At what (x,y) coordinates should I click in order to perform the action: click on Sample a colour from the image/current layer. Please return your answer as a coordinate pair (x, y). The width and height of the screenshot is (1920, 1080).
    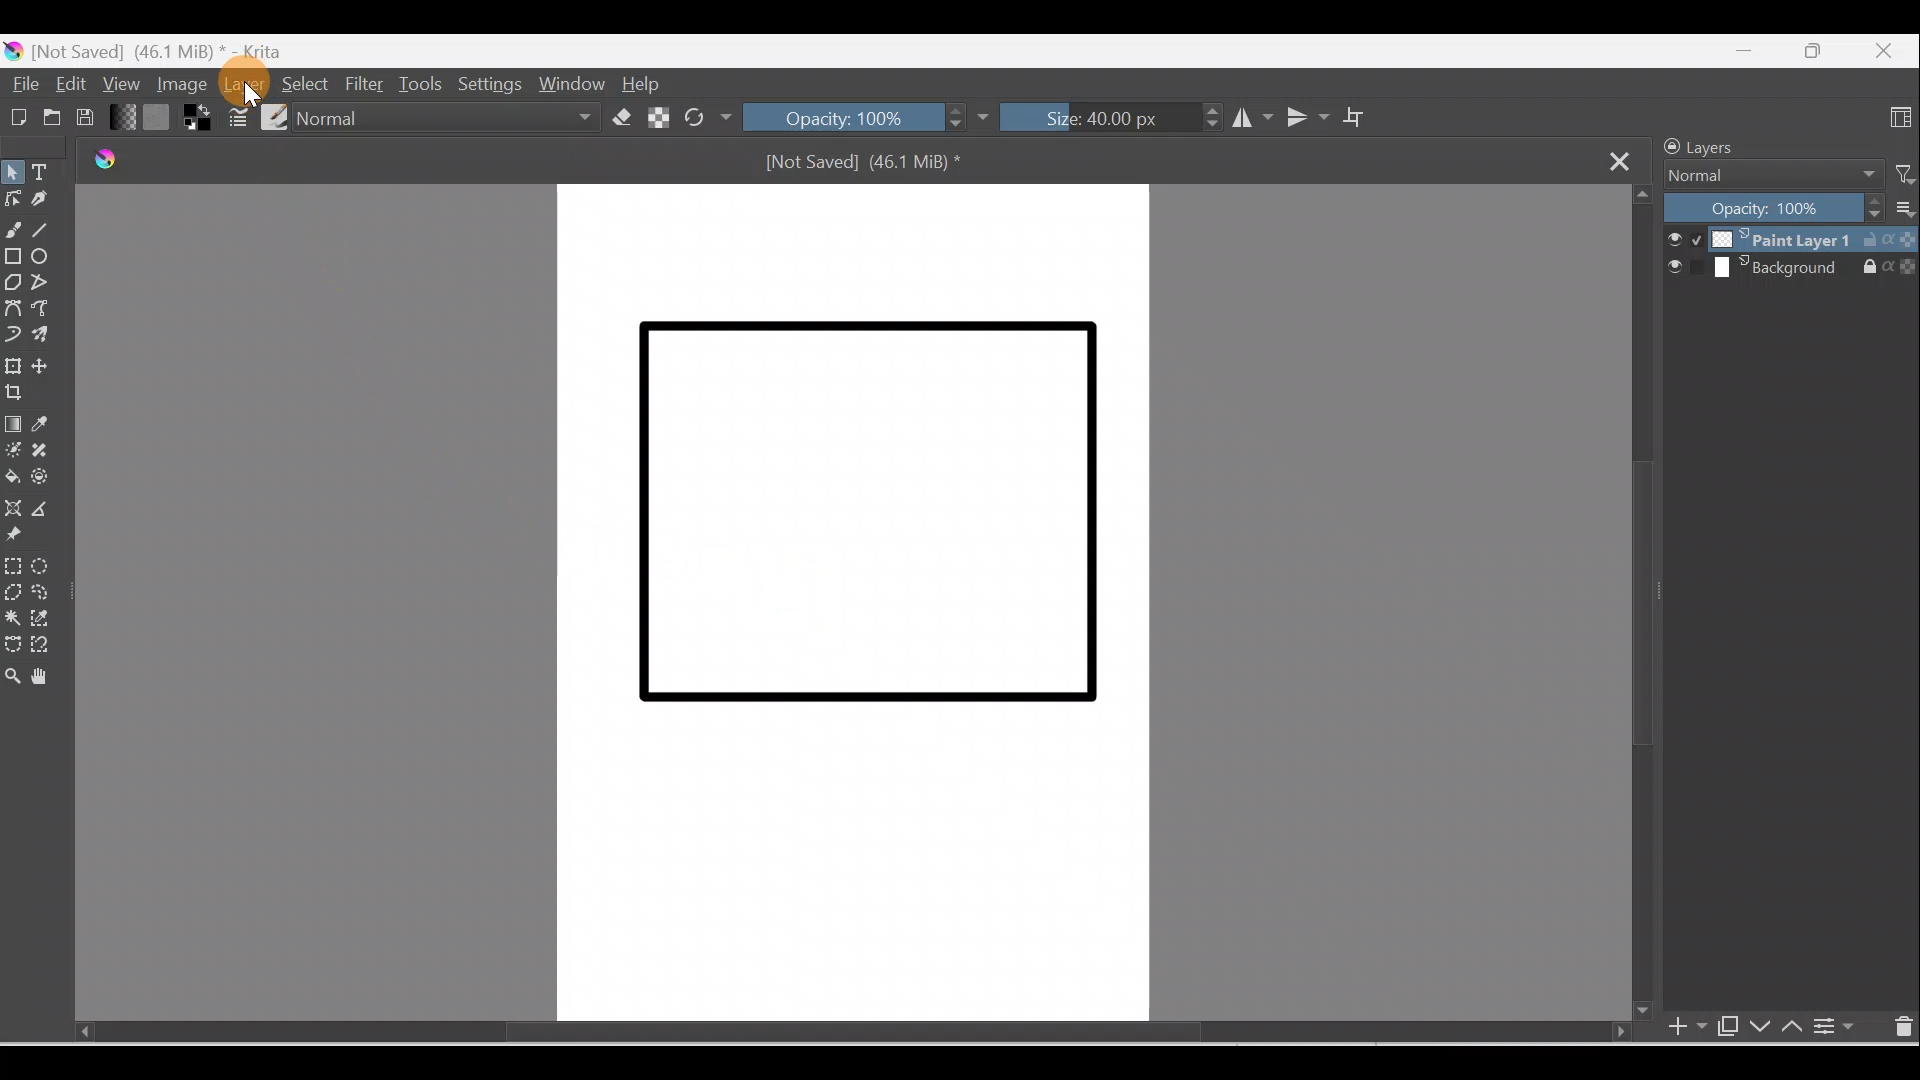
    Looking at the image, I should click on (55, 425).